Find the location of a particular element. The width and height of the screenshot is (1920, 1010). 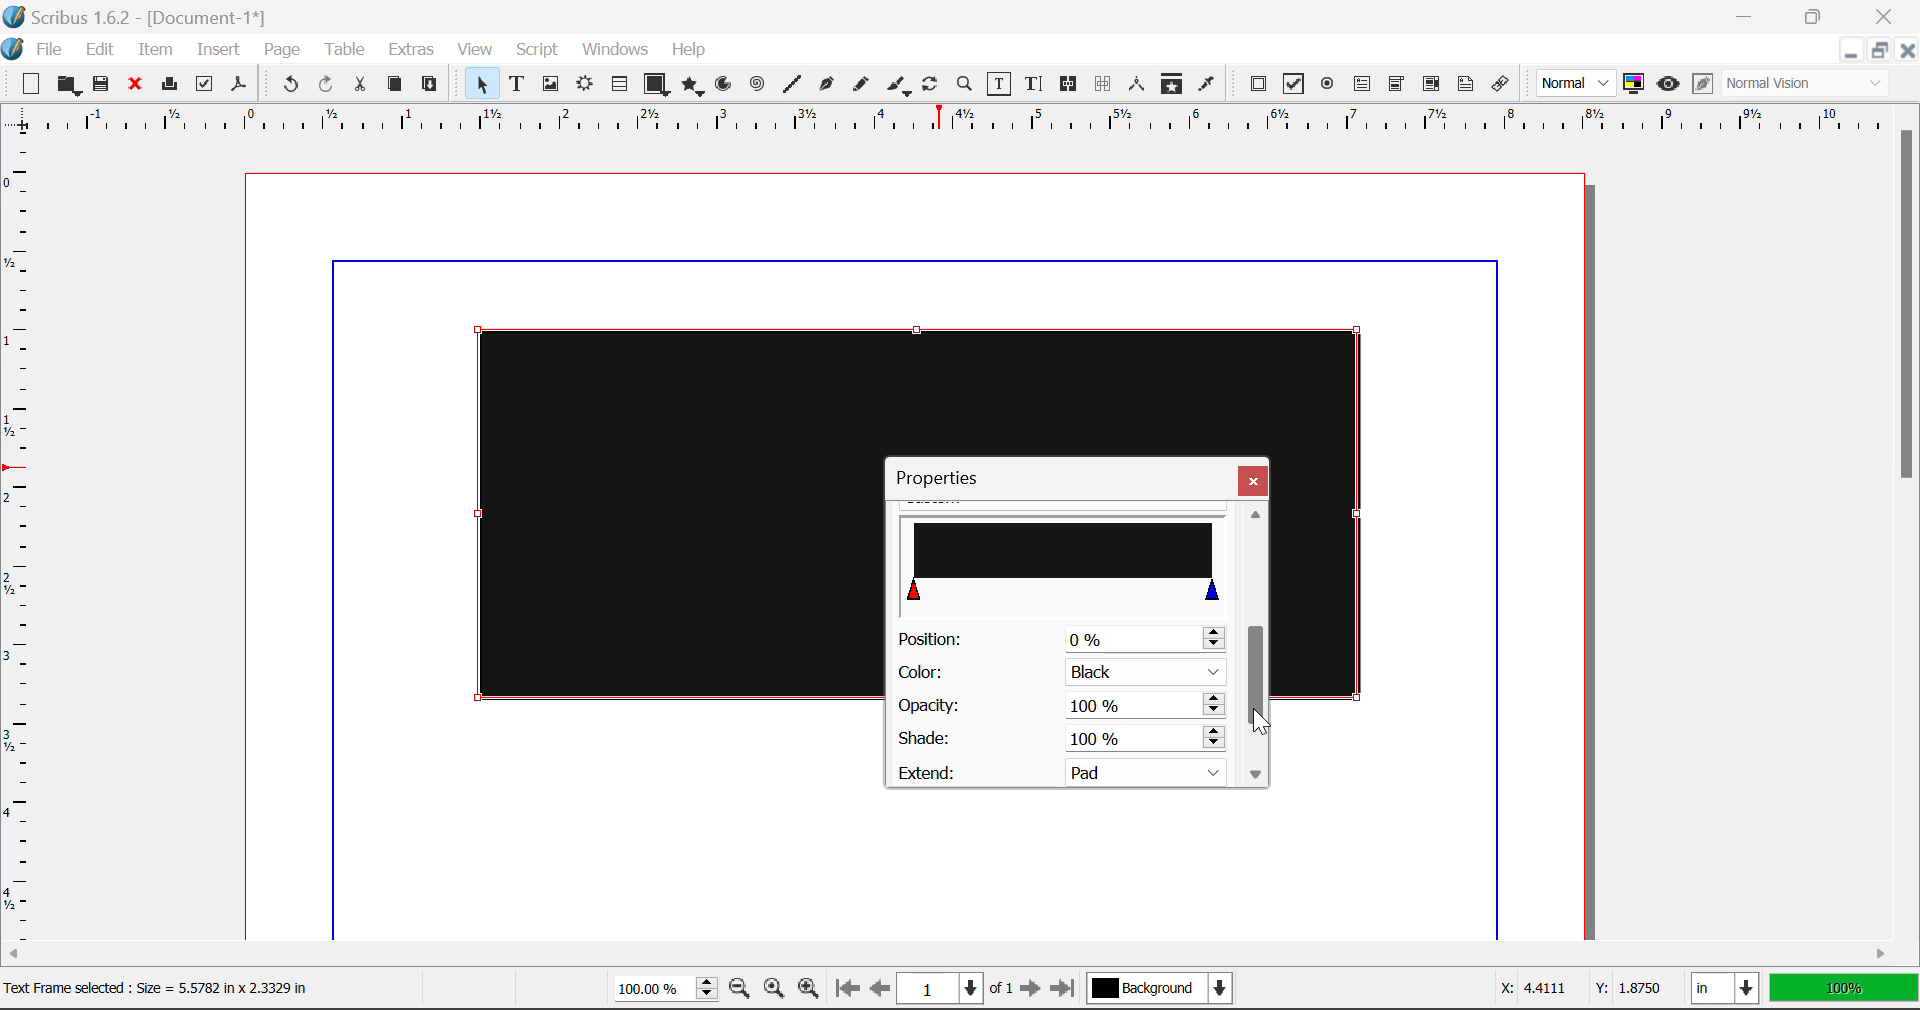

Arcs is located at coordinates (726, 89).